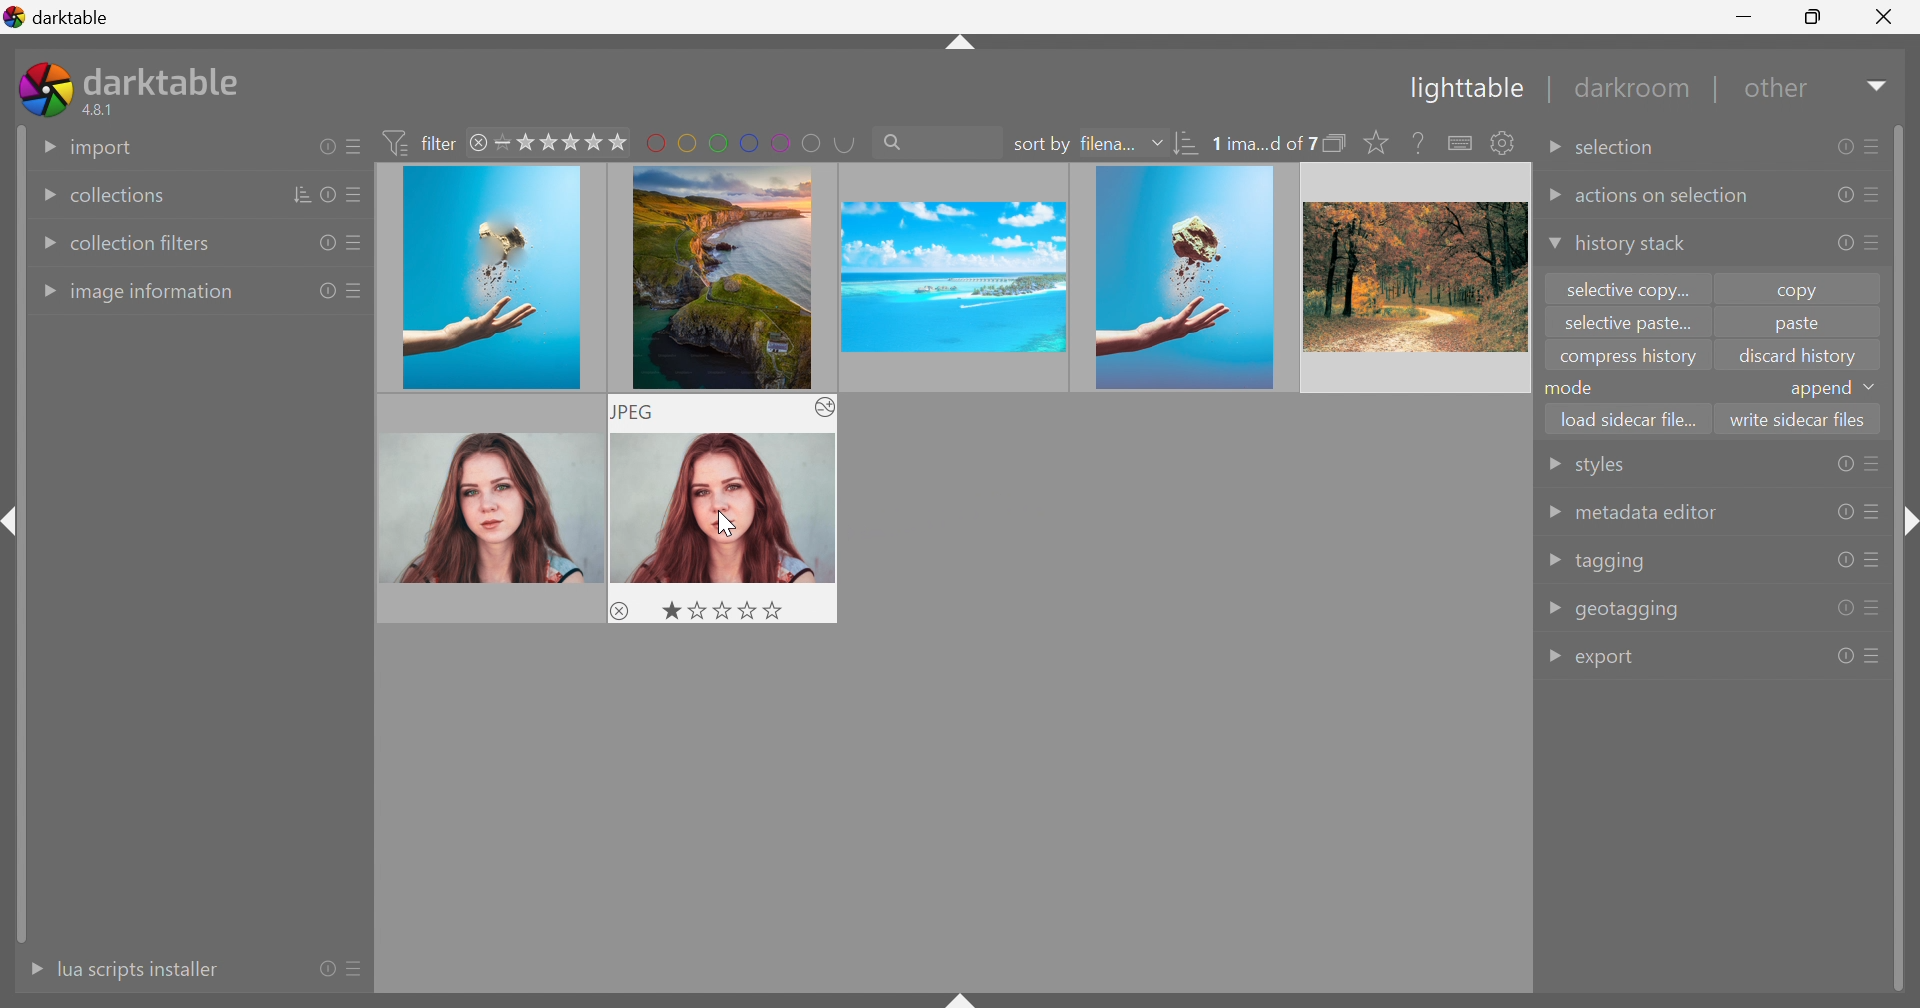  What do you see at coordinates (359, 971) in the screenshot?
I see `presets` at bounding box center [359, 971].